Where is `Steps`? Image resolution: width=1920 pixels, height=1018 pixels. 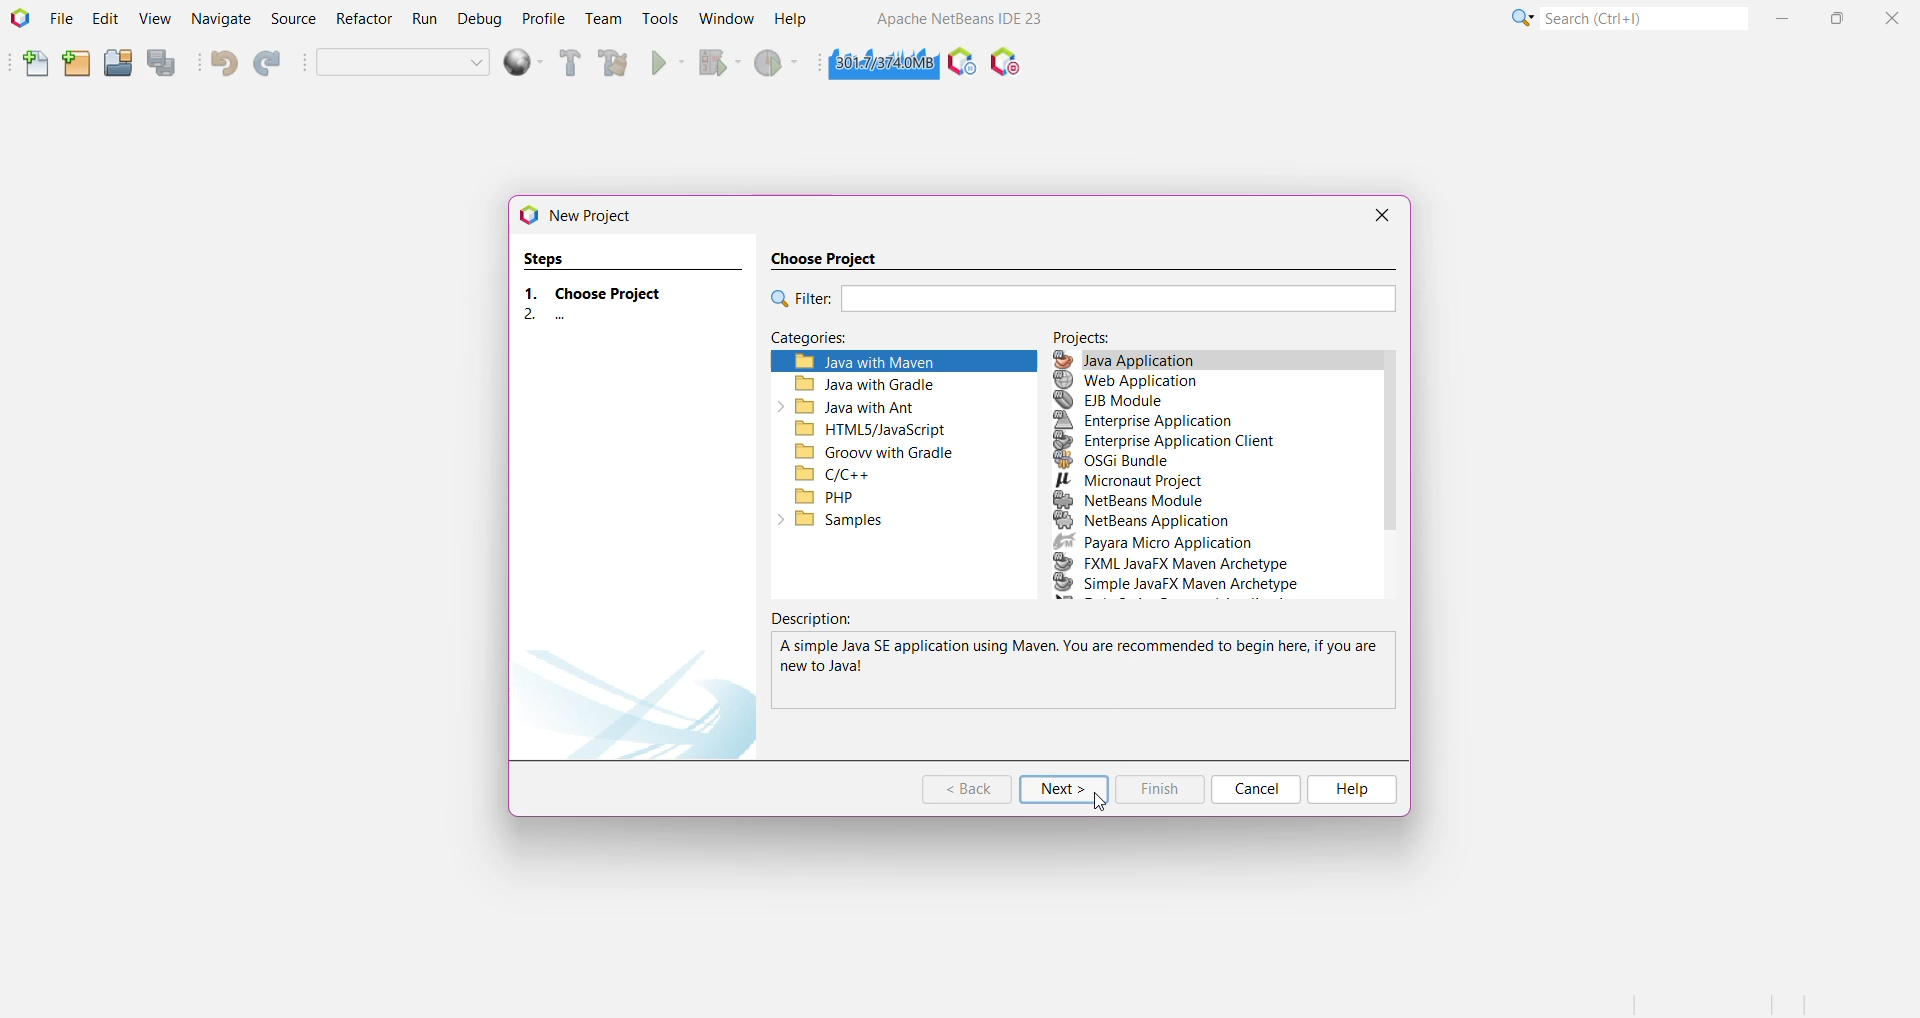 Steps is located at coordinates (549, 257).